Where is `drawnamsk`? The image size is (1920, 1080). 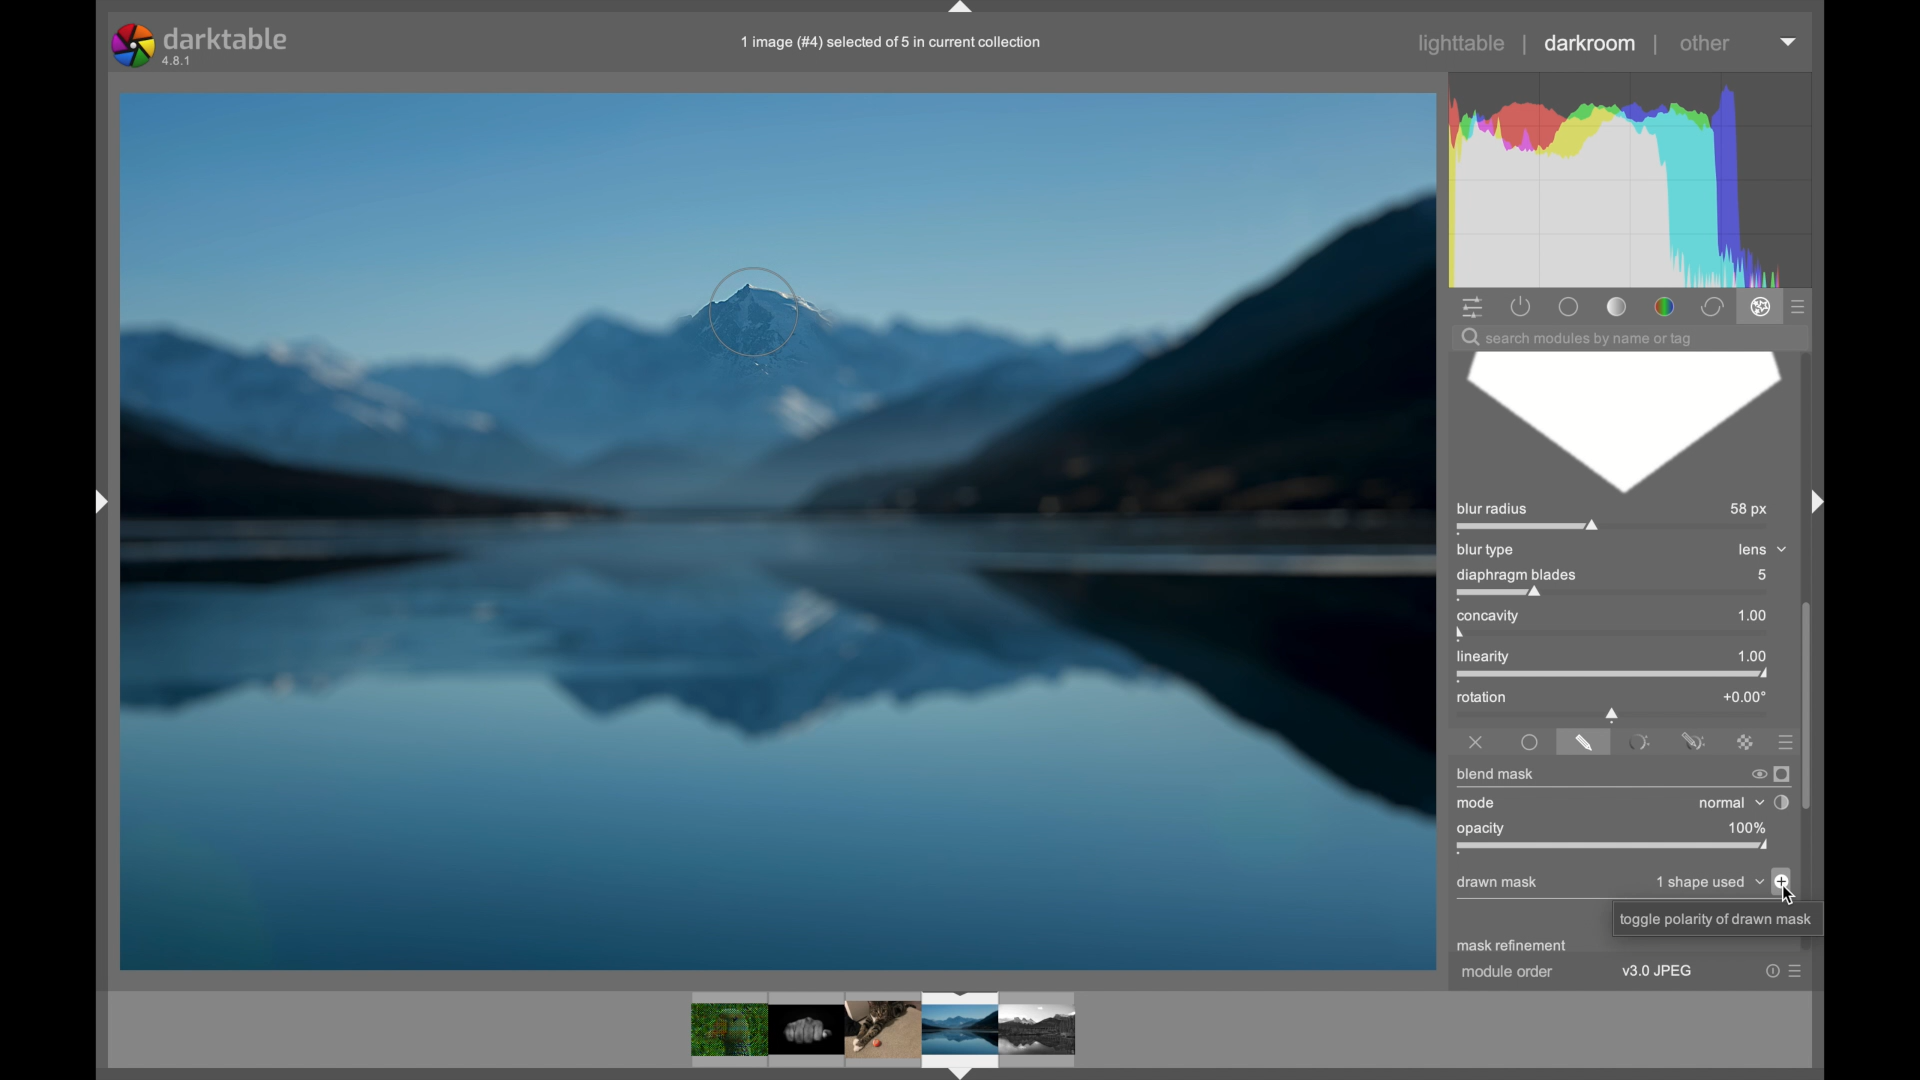
drawnamsk is located at coordinates (1584, 741).